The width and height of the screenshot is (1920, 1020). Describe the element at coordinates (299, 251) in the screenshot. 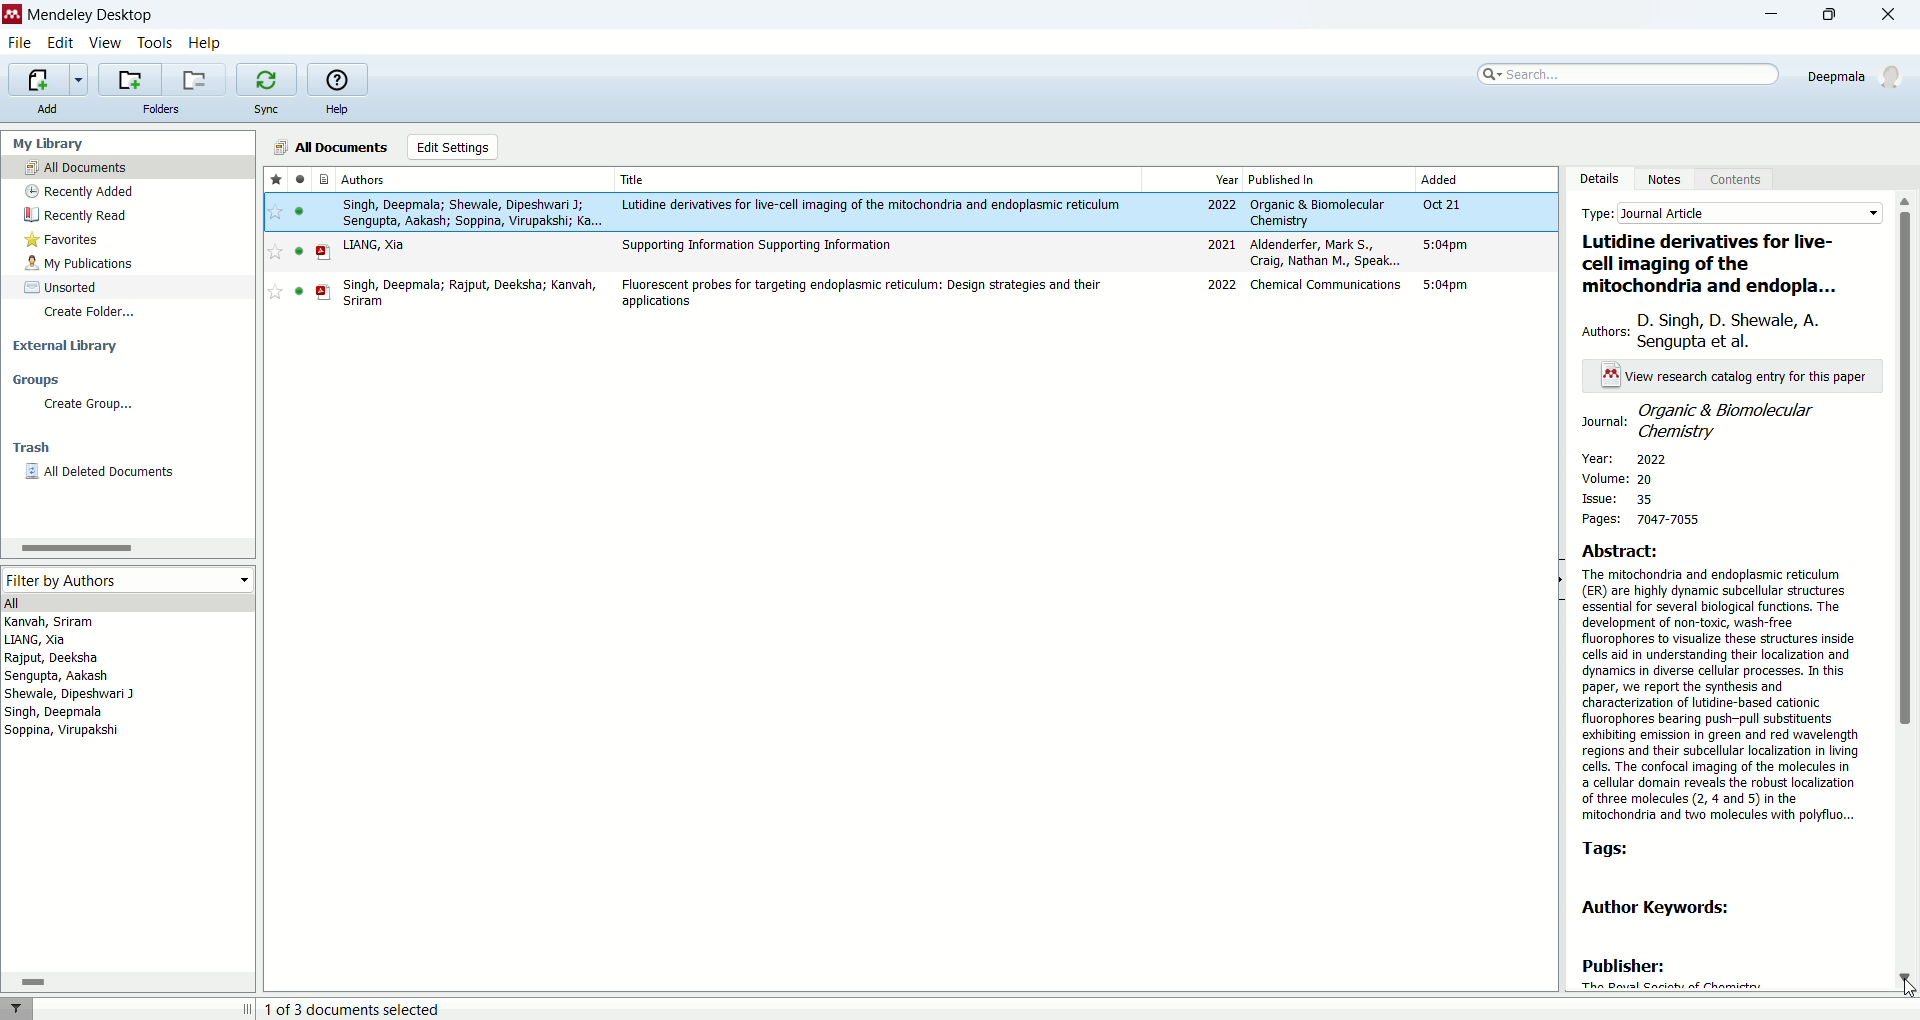

I see `unread` at that location.